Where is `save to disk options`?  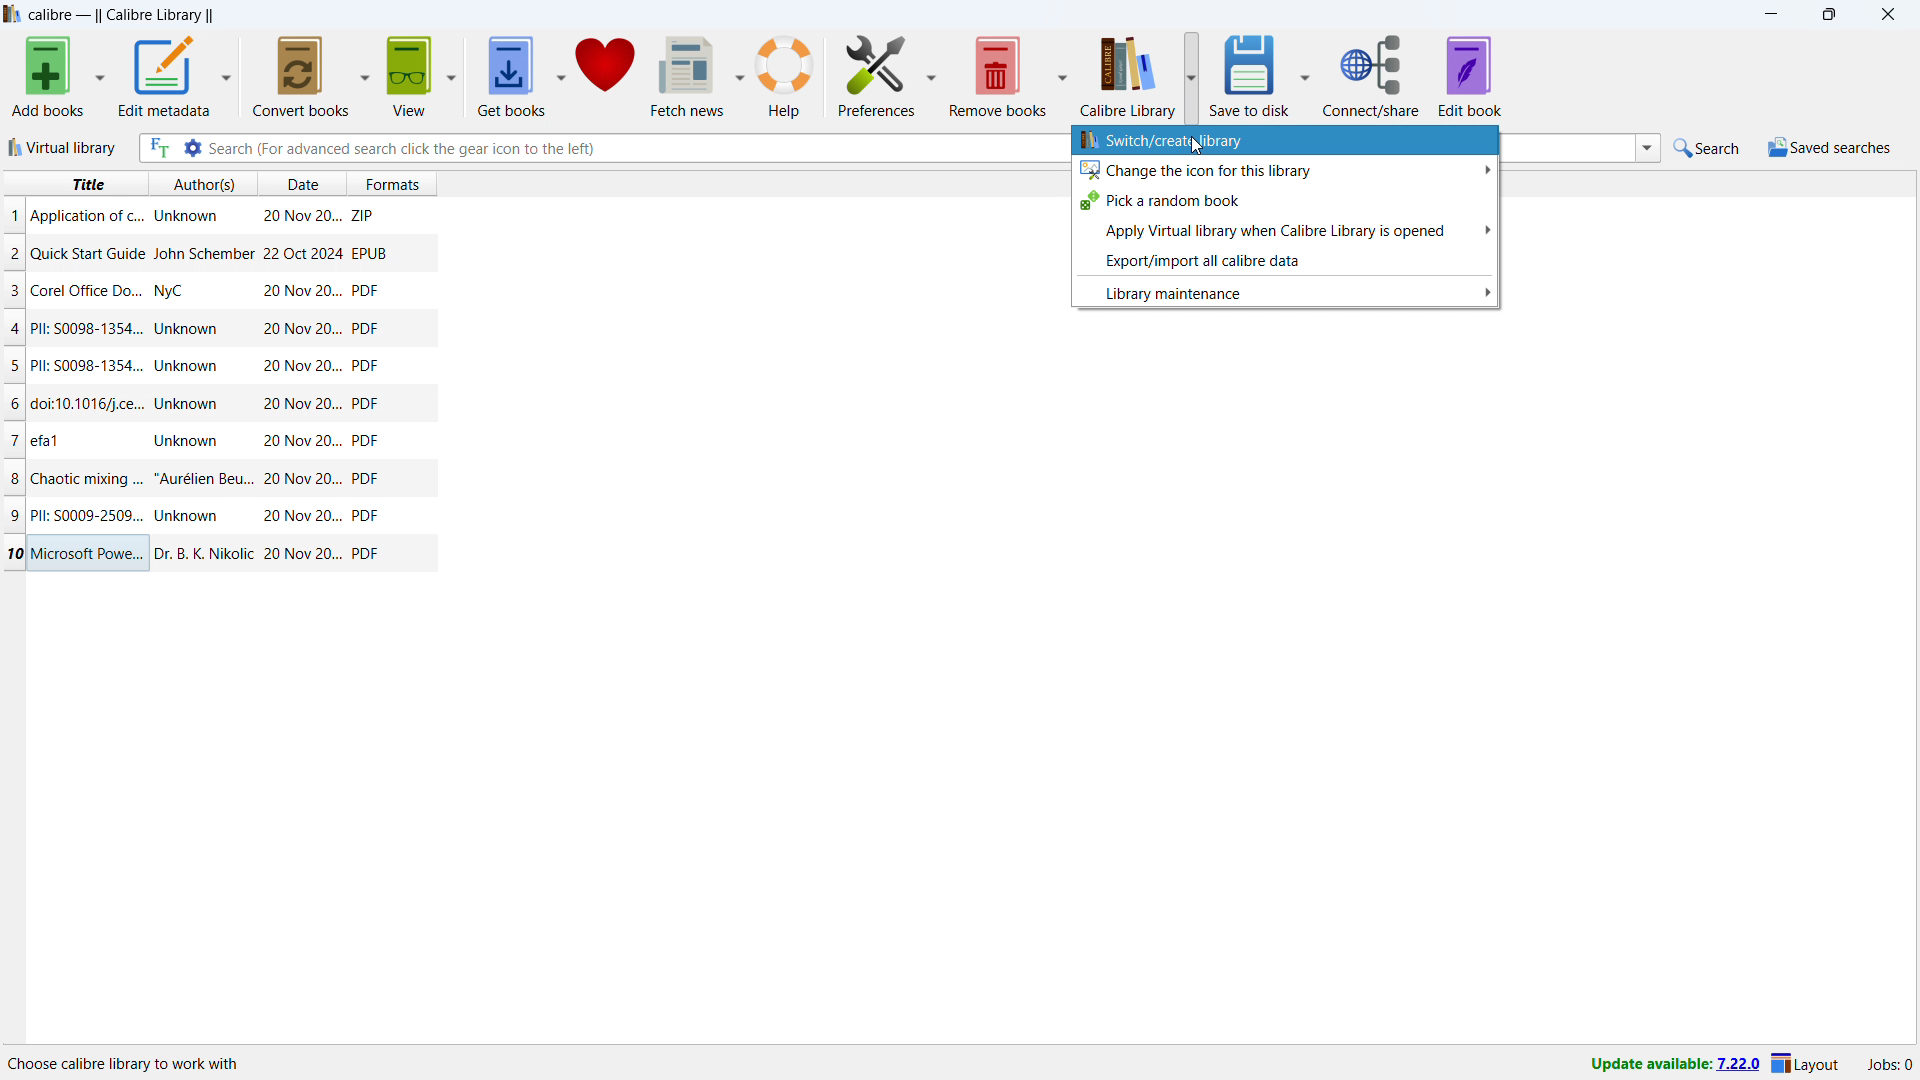
save to disk options is located at coordinates (1307, 73).